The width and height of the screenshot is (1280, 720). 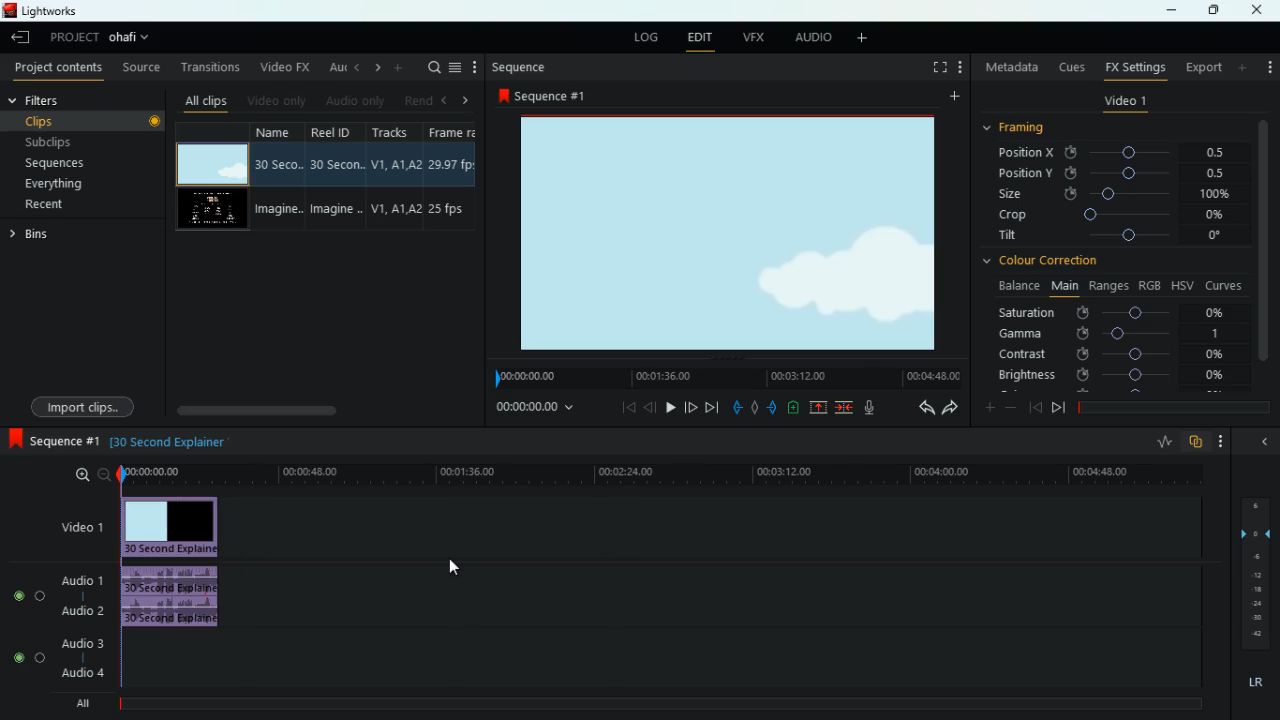 I want to click on vfx, so click(x=750, y=38).